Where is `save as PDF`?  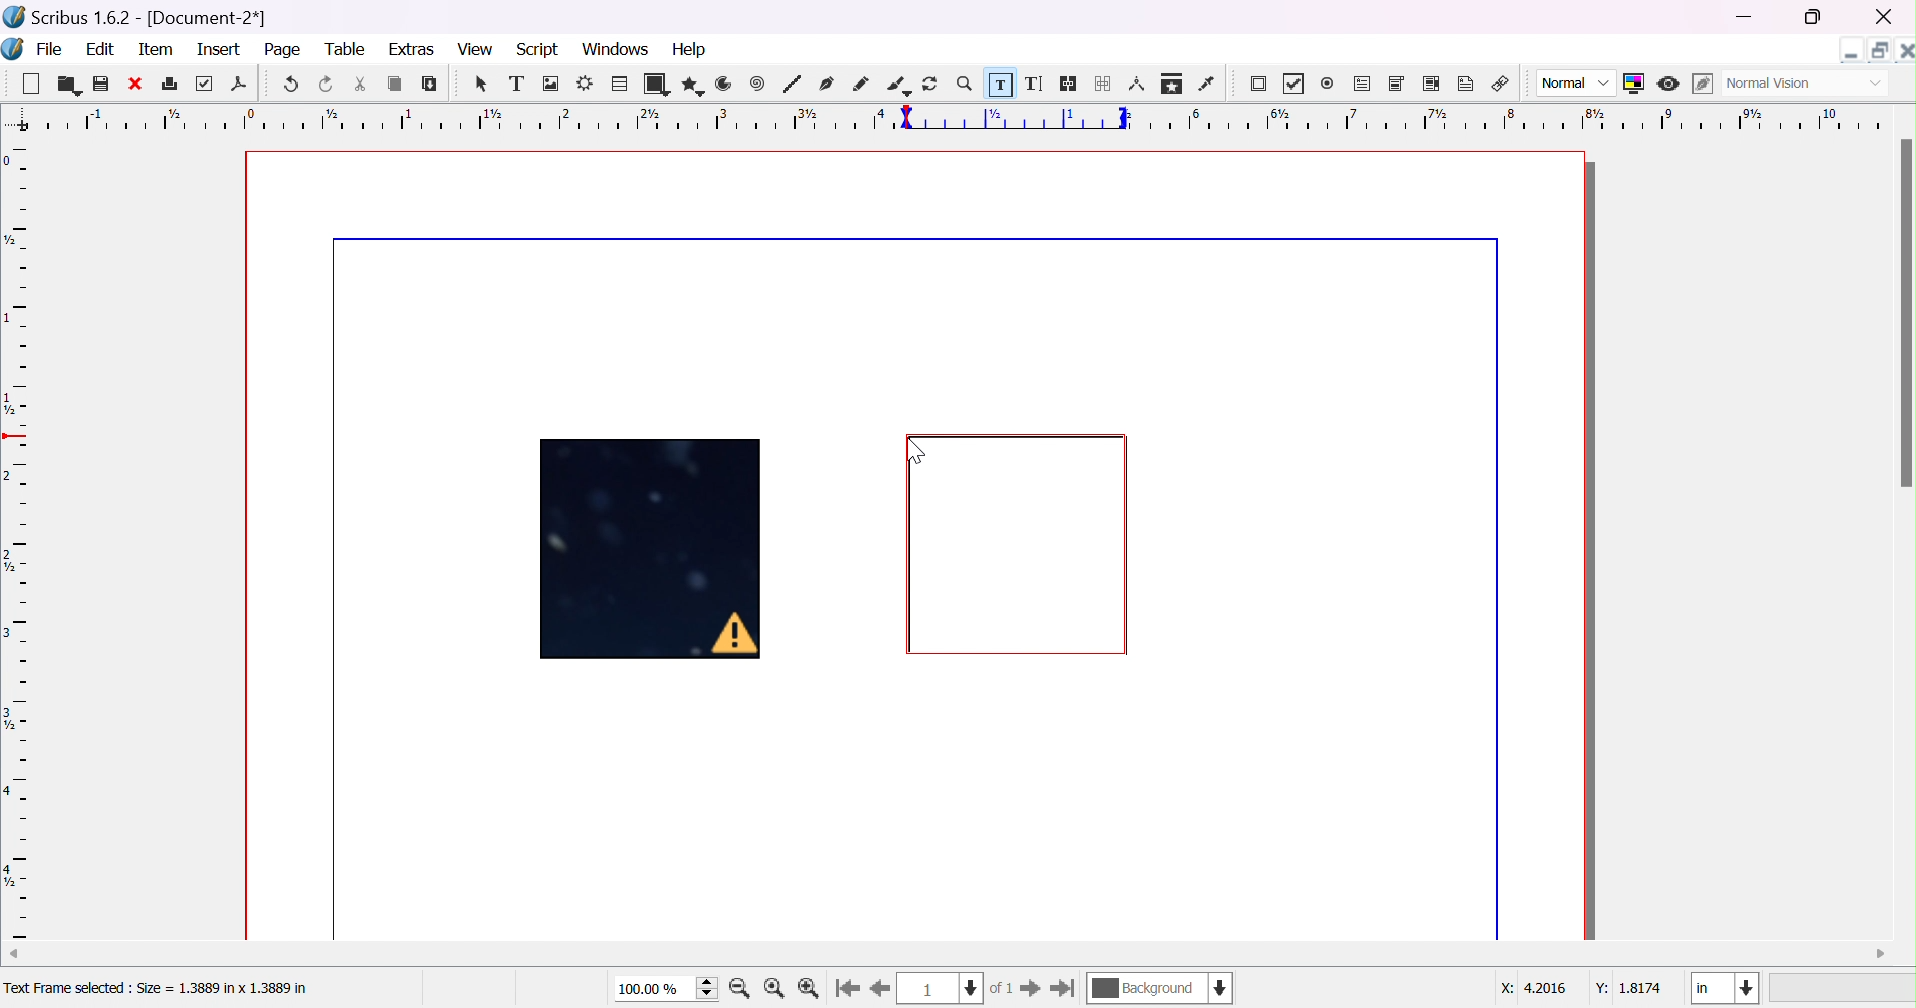 save as PDF is located at coordinates (238, 86).